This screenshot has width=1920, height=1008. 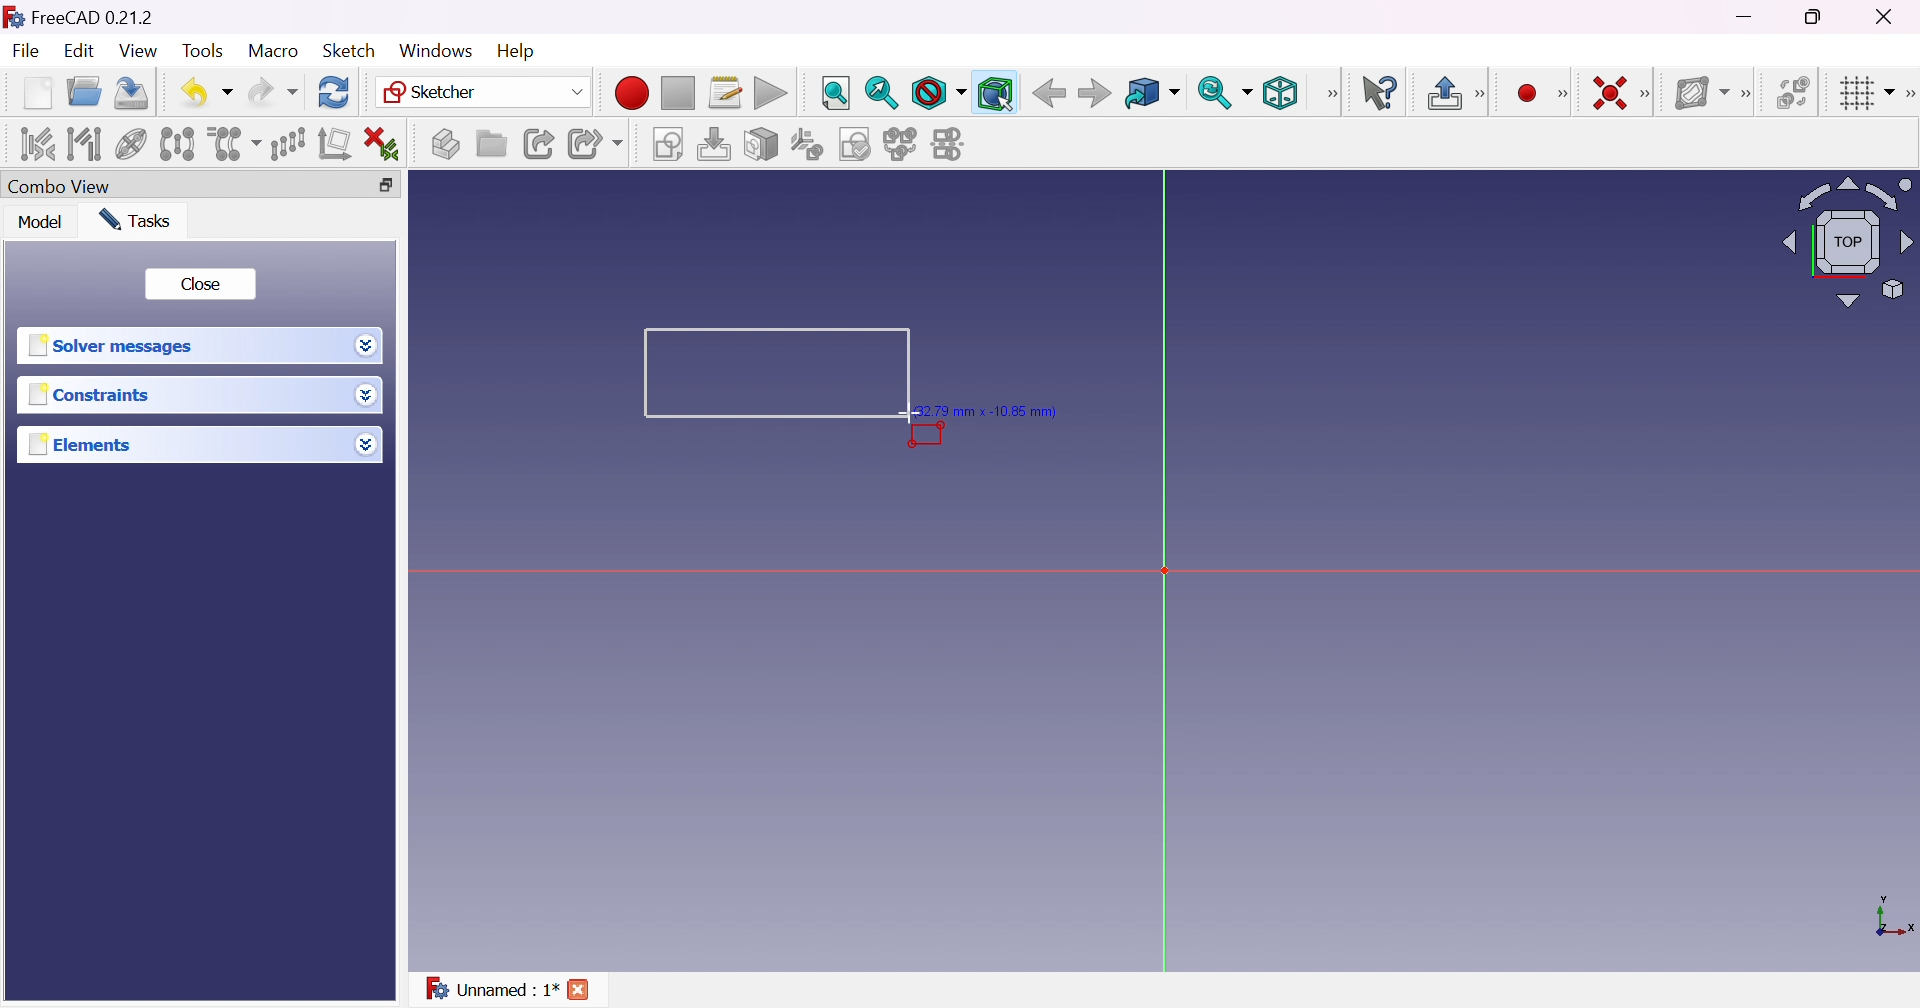 I want to click on Edit sketch, so click(x=713, y=144).